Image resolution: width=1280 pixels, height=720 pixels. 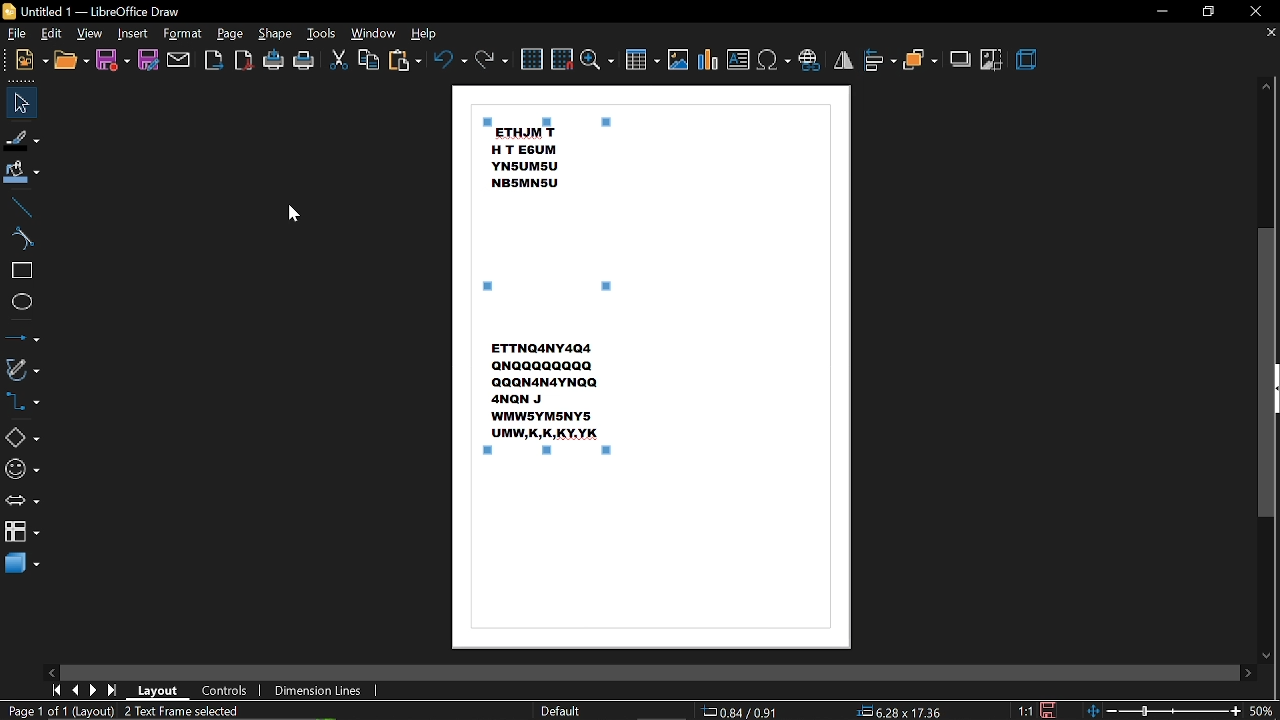 I want to click on dimension lines, so click(x=318, y=690).